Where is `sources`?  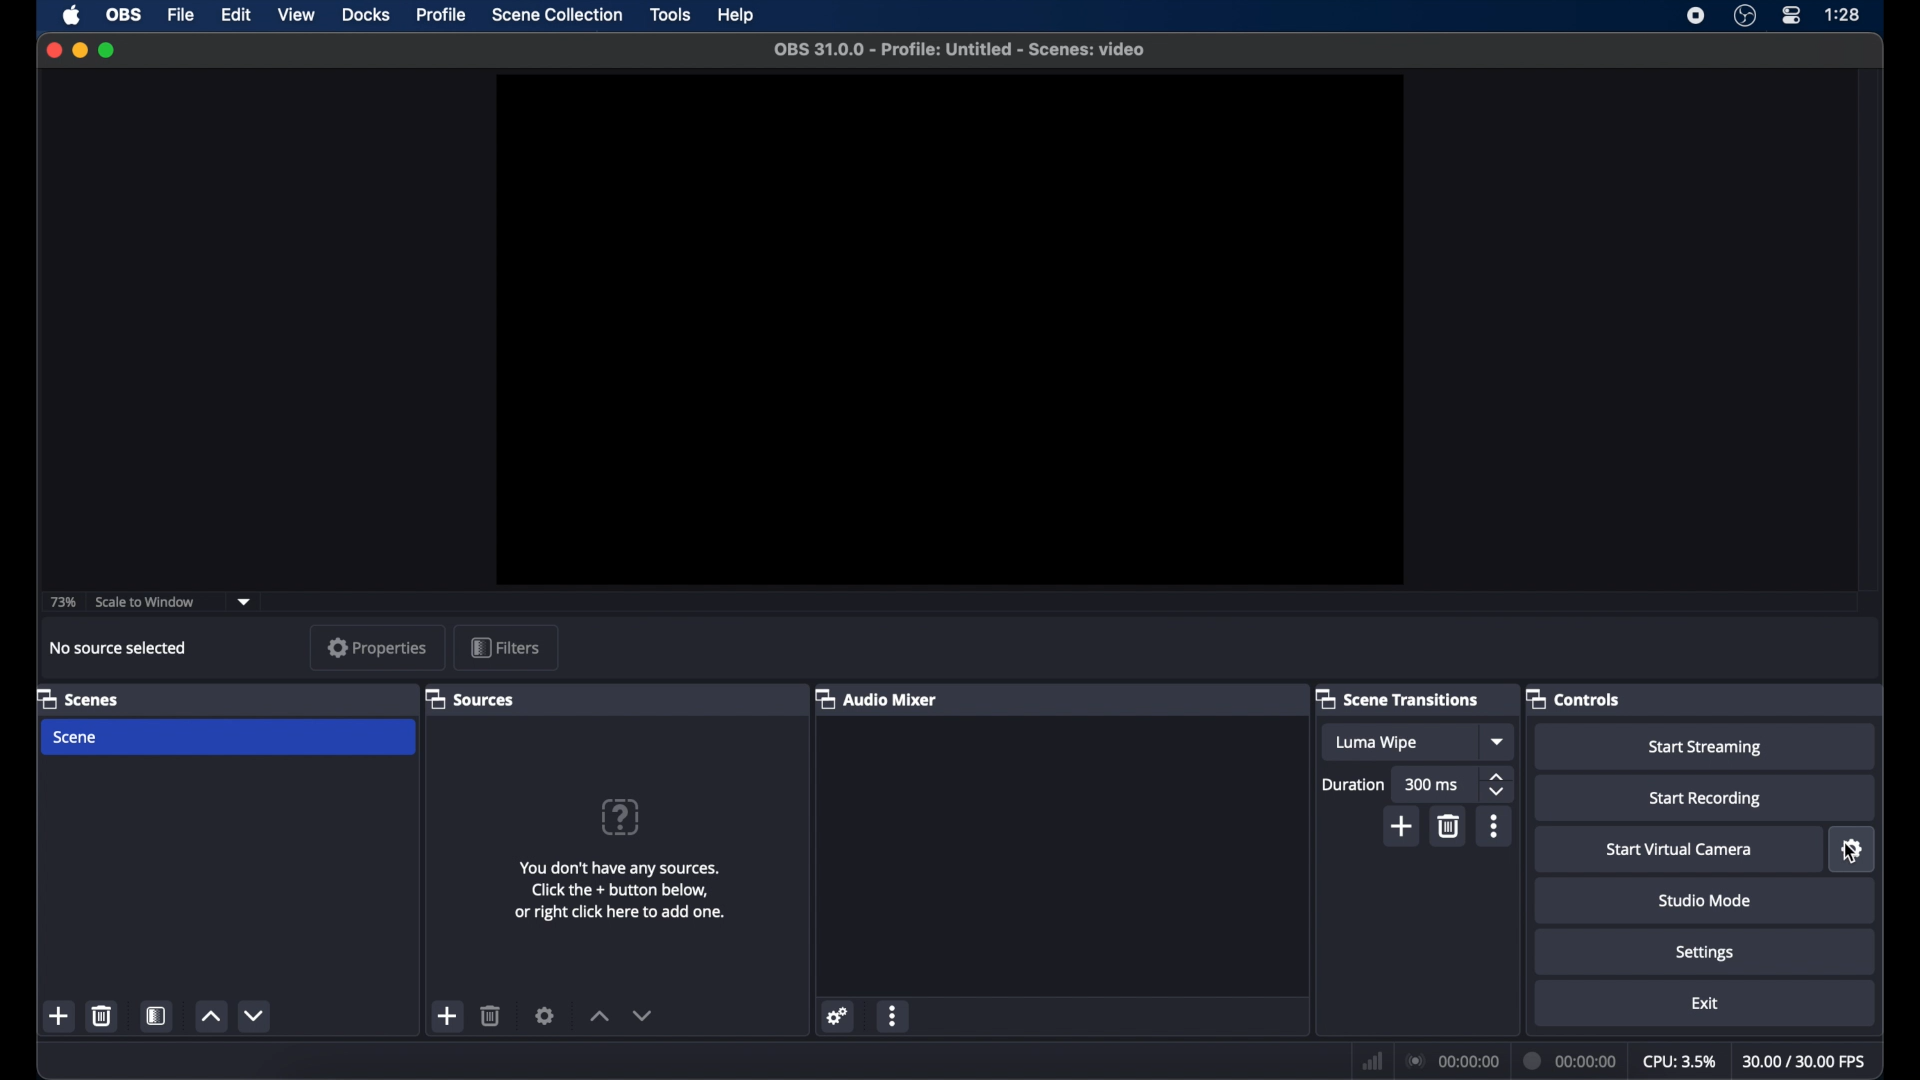
sources is located at coordinates (474, 700).